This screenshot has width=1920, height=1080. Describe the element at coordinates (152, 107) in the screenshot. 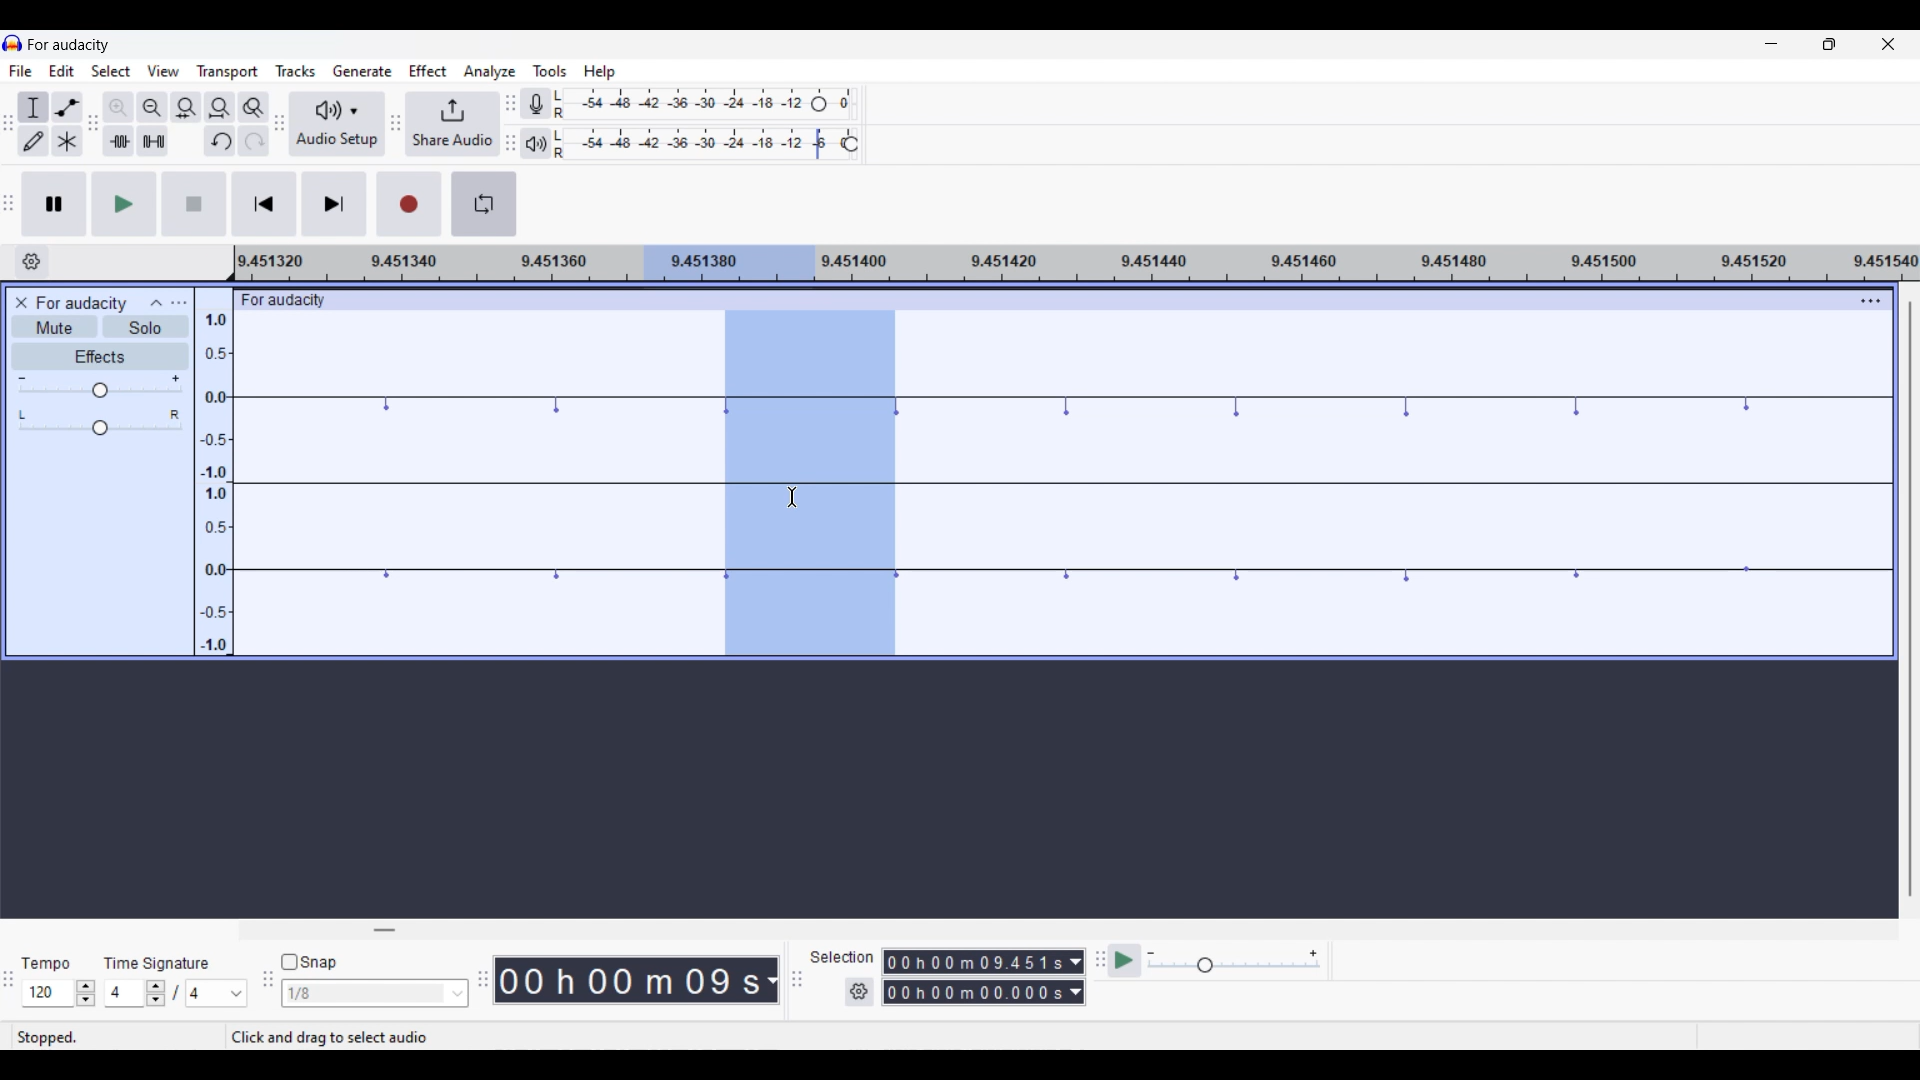

I see `Zoom out` at that location.